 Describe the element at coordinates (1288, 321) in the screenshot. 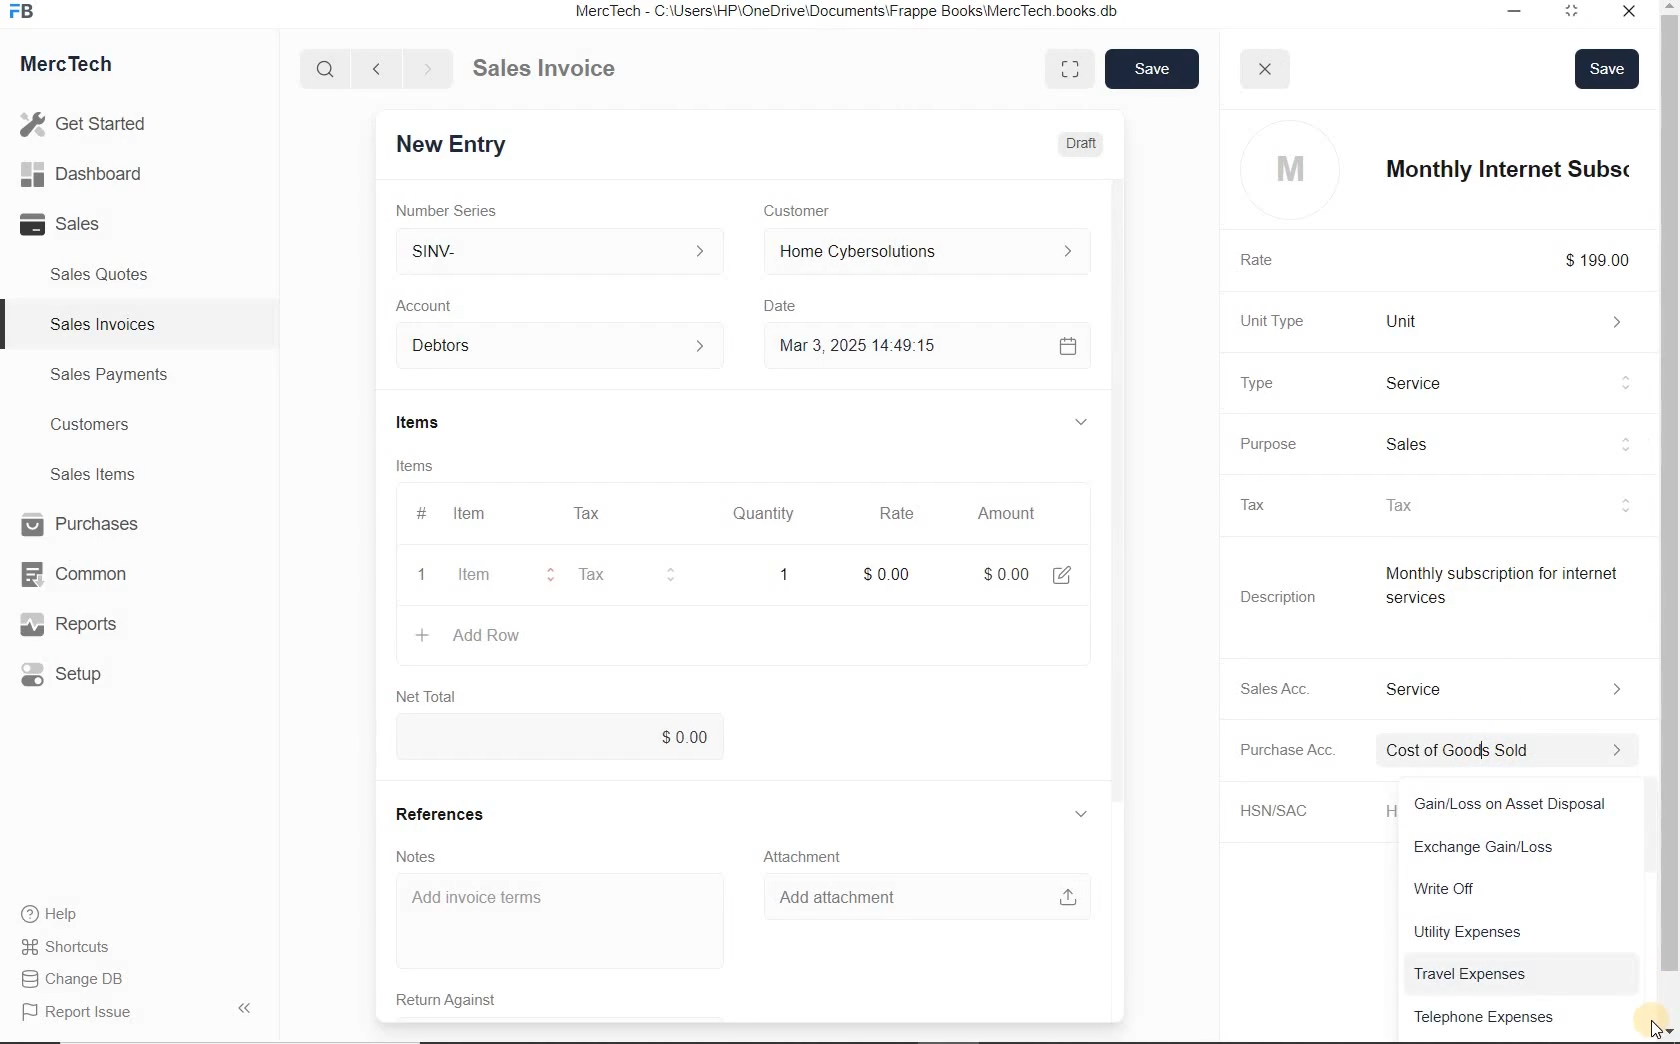

I see `Unit Type` at that location.